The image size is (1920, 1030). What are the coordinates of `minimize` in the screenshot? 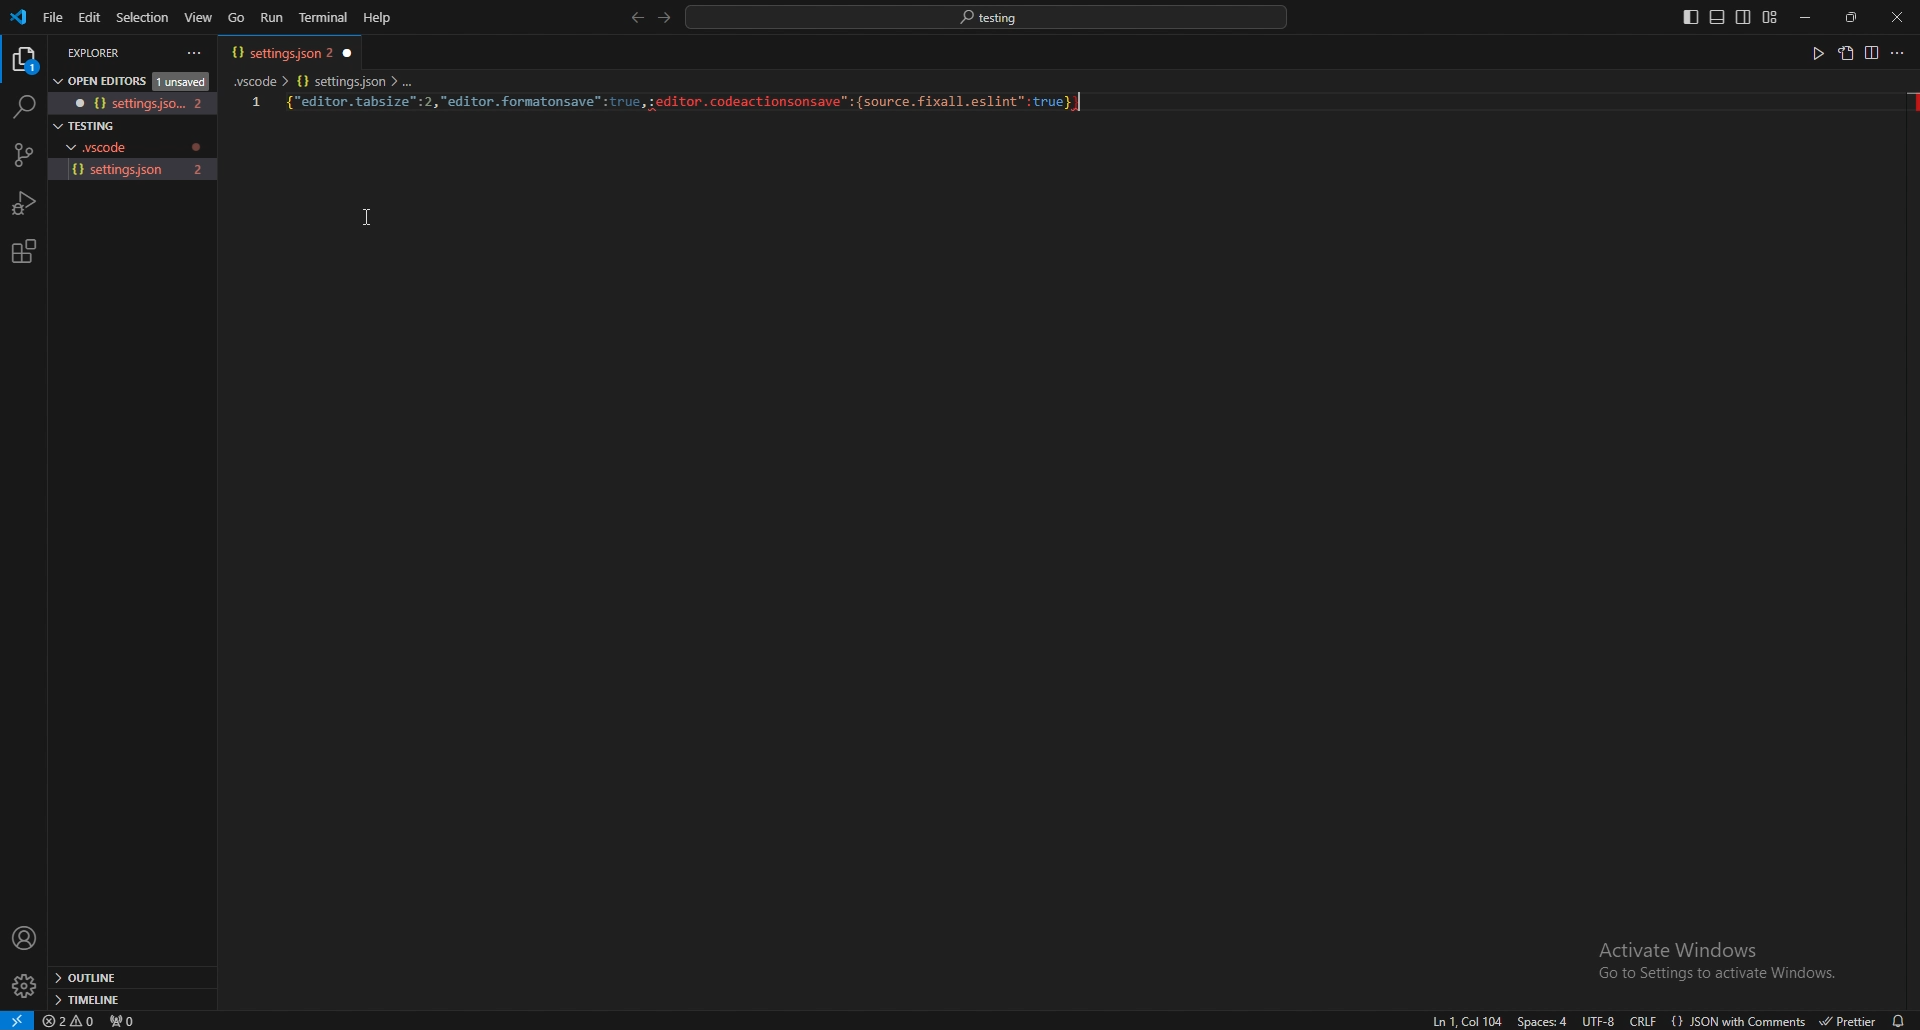 It's located at (1807, 18).